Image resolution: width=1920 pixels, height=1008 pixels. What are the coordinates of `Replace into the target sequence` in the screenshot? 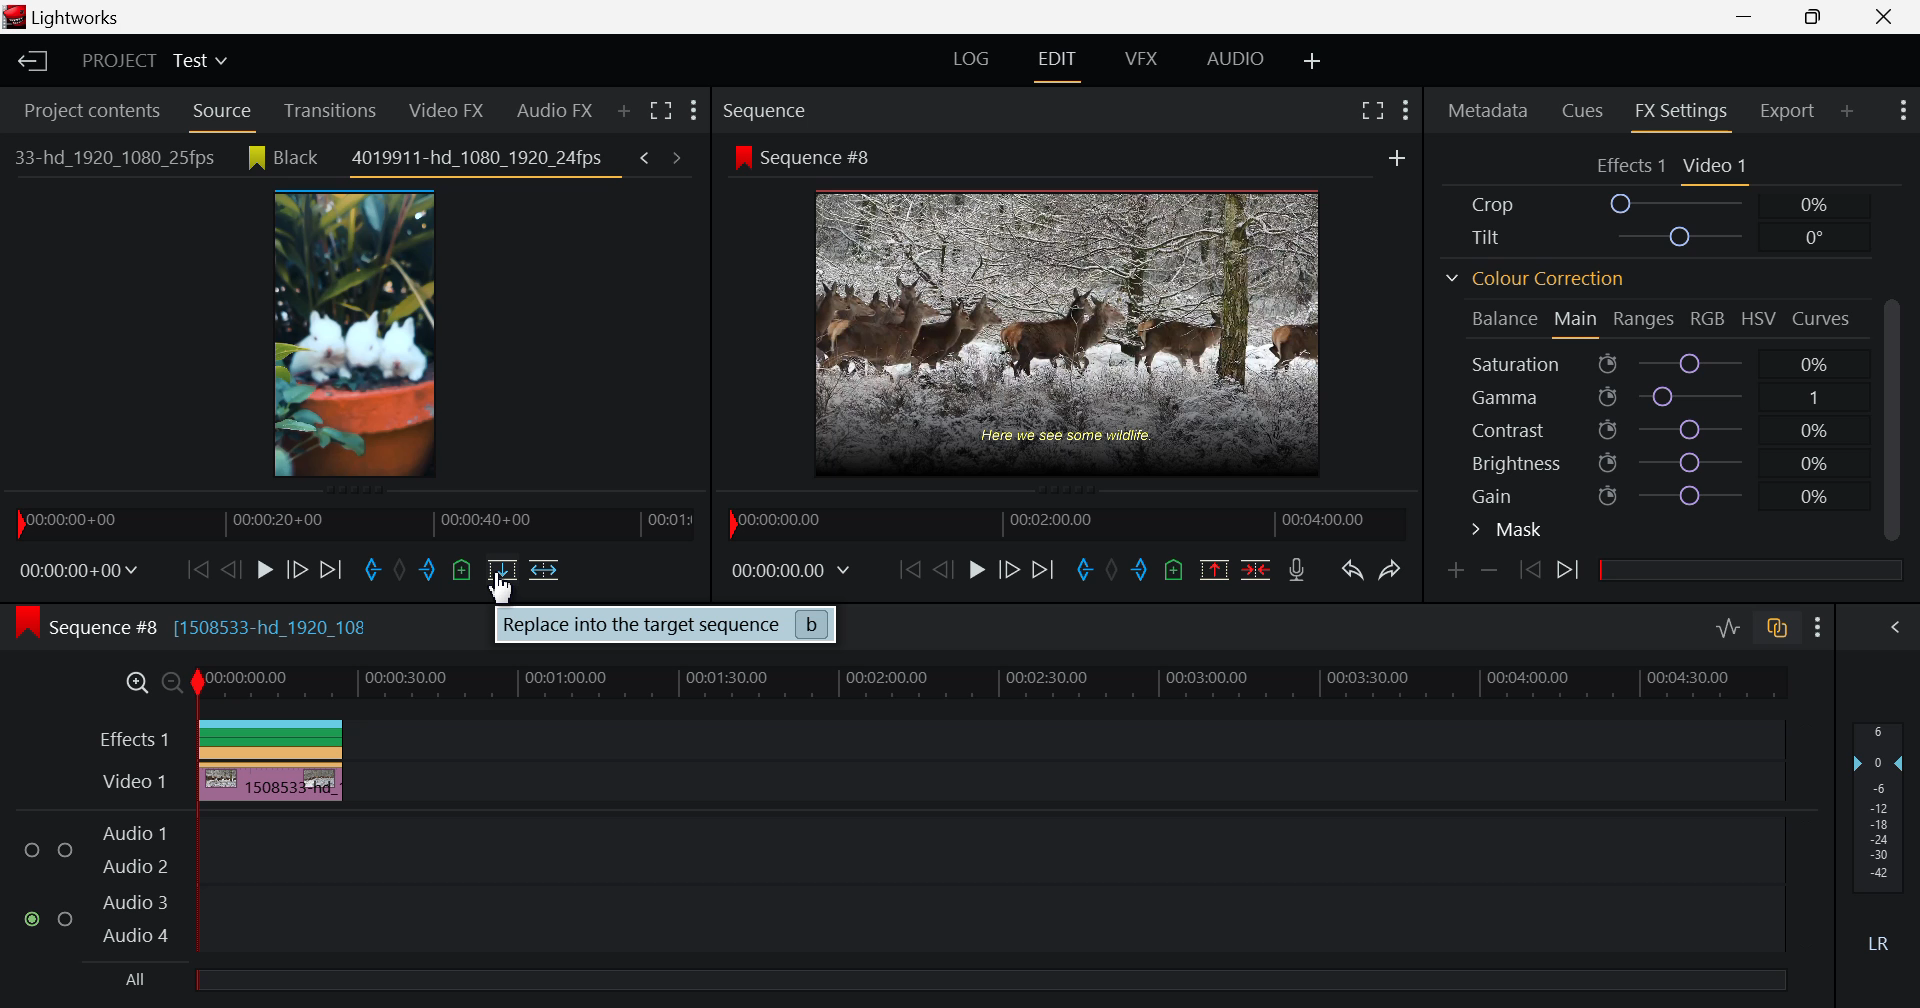 It's located at (667, 628).